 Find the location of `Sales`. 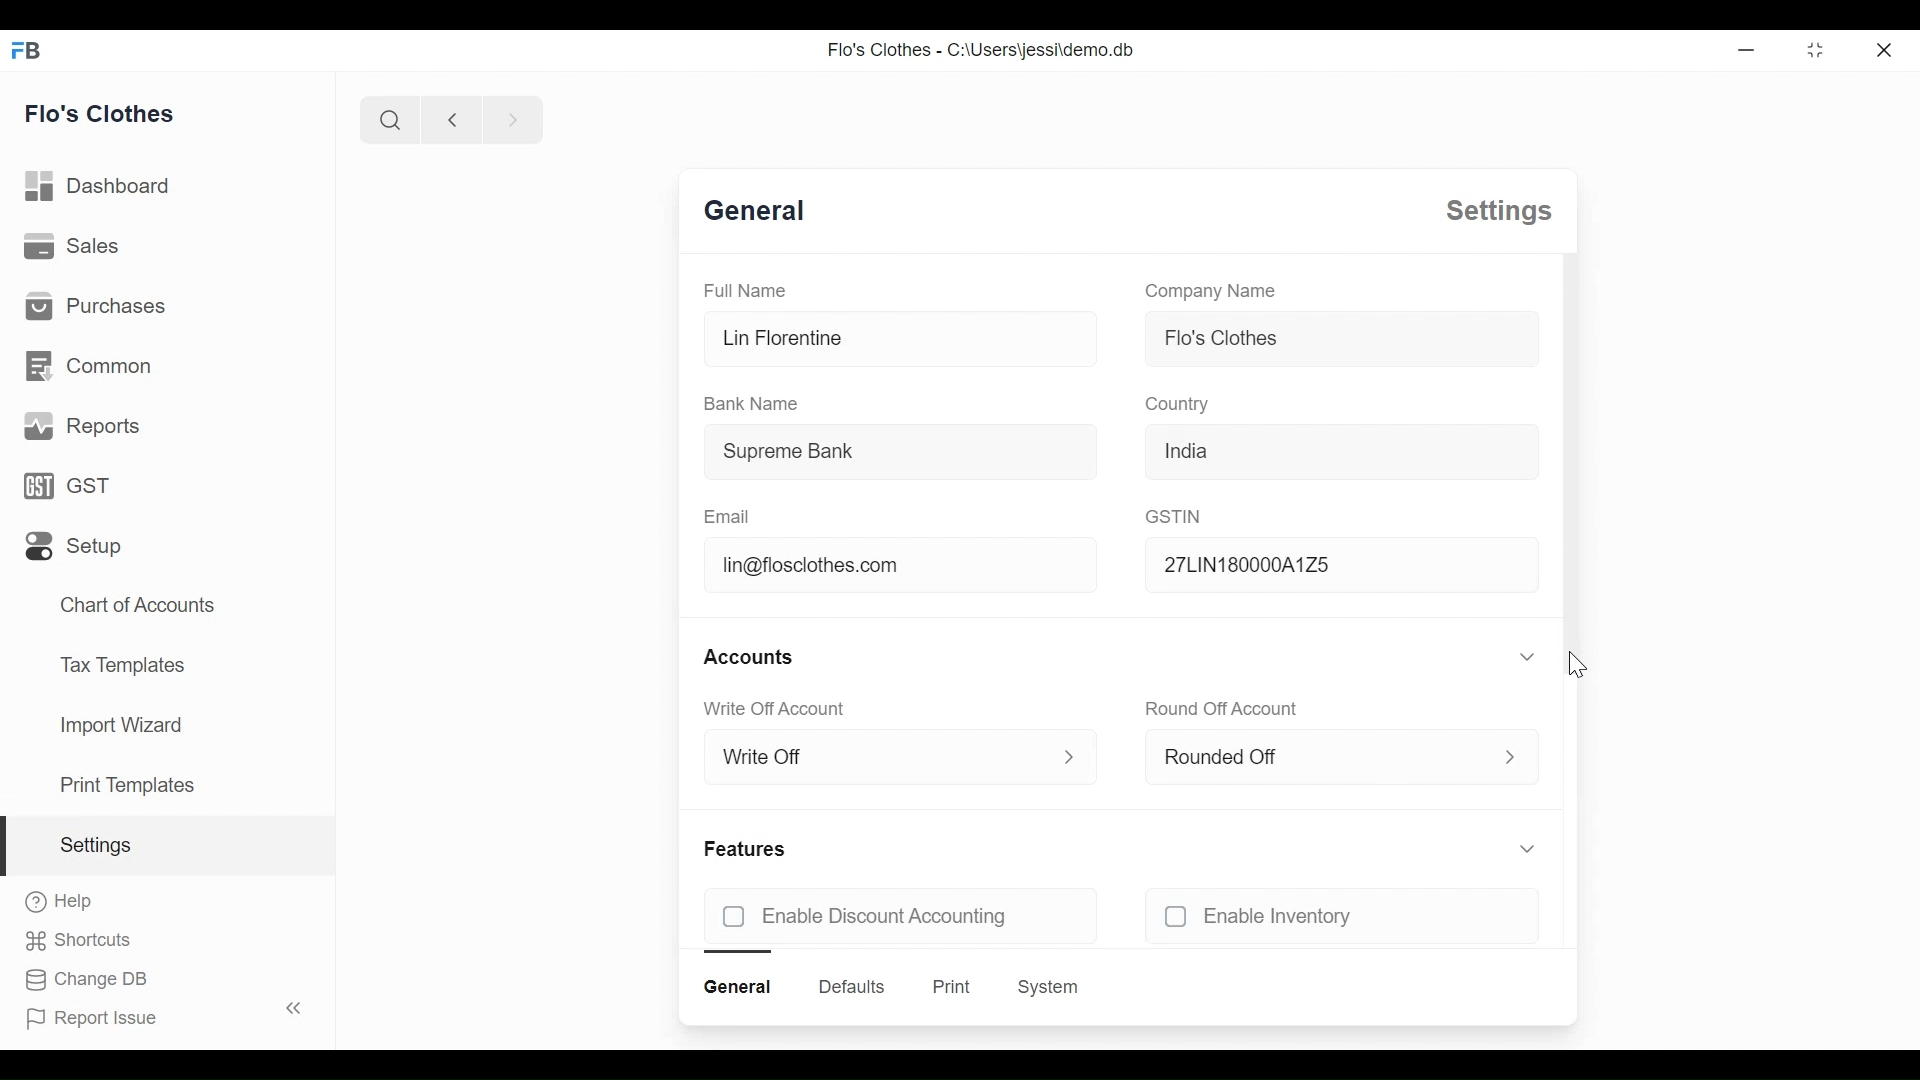

Sales is located at coordinates (73, 247).